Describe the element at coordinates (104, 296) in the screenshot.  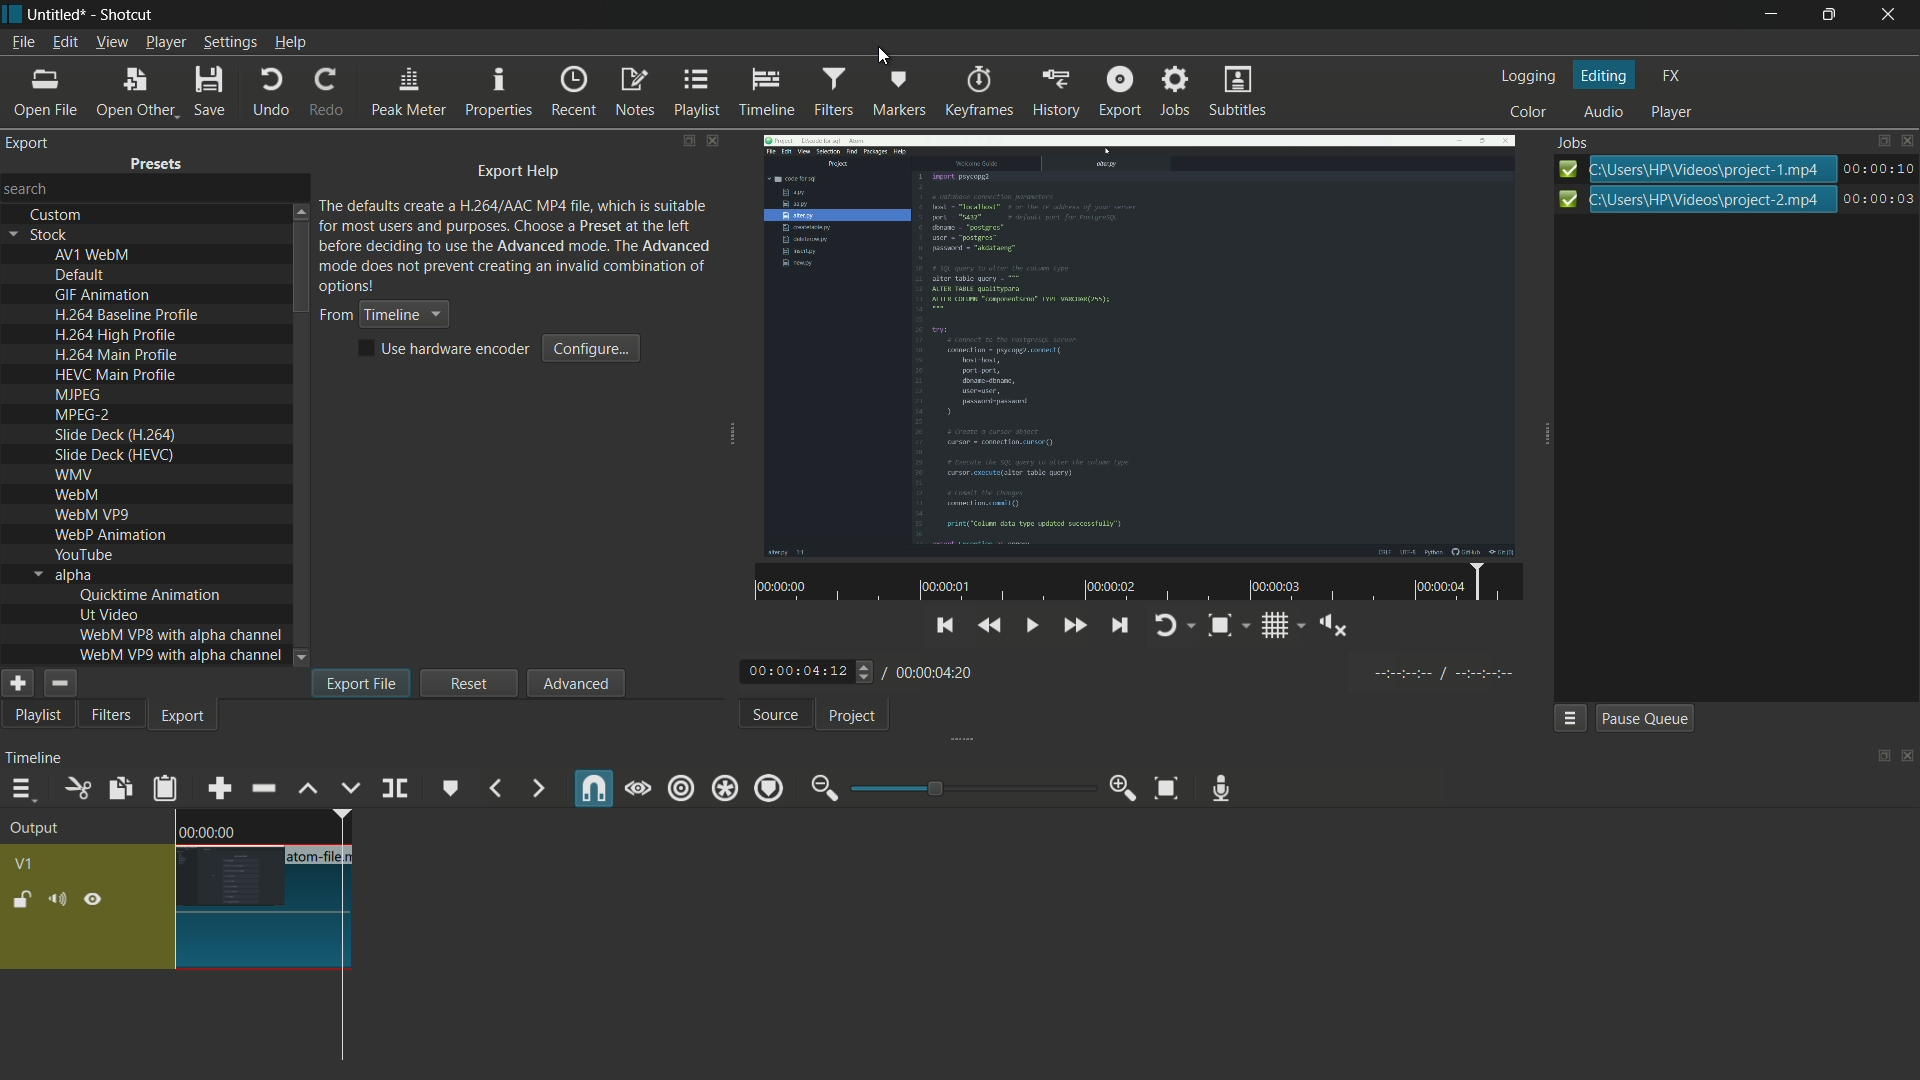
I see `gif animation` at that location.